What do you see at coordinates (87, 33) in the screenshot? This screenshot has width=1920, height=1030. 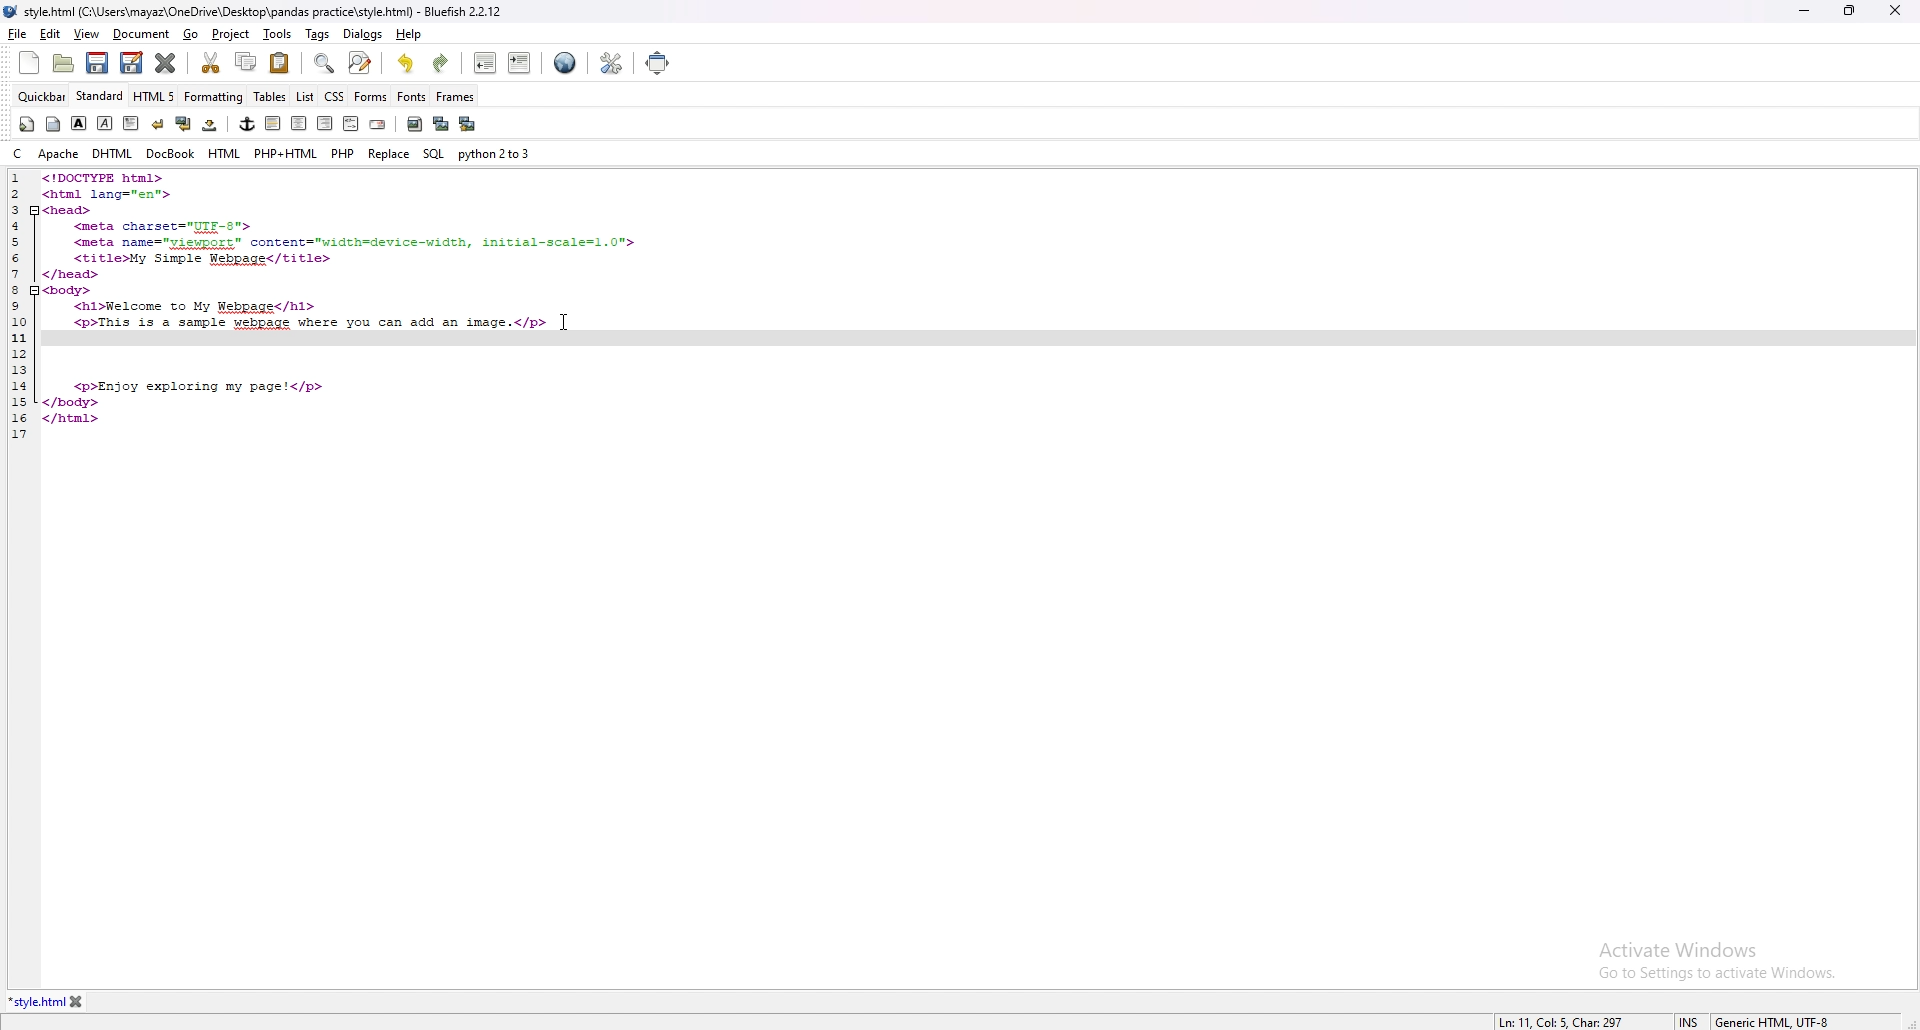 I see `view` at bounding box center [87, 33].